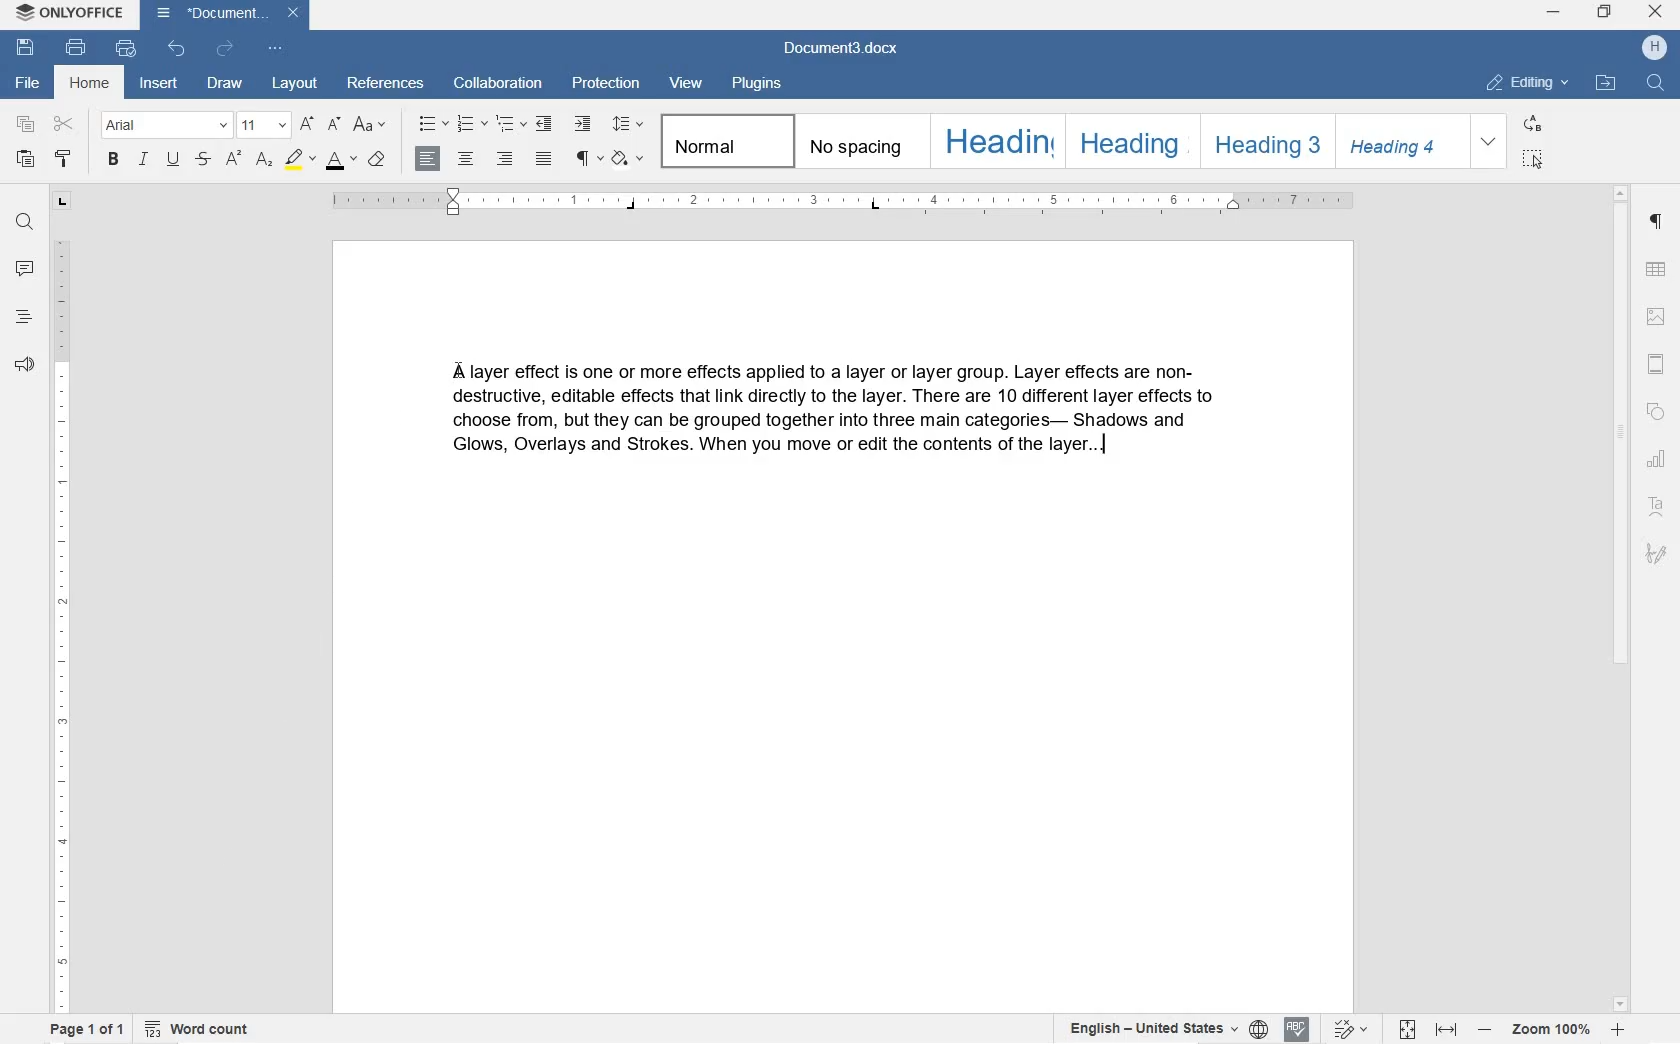 The width and height of the screenshot is (1680, 1044). Describe the element at coordinates (63, 159) in the screenshot. I see `COPY STYLE` at that location.